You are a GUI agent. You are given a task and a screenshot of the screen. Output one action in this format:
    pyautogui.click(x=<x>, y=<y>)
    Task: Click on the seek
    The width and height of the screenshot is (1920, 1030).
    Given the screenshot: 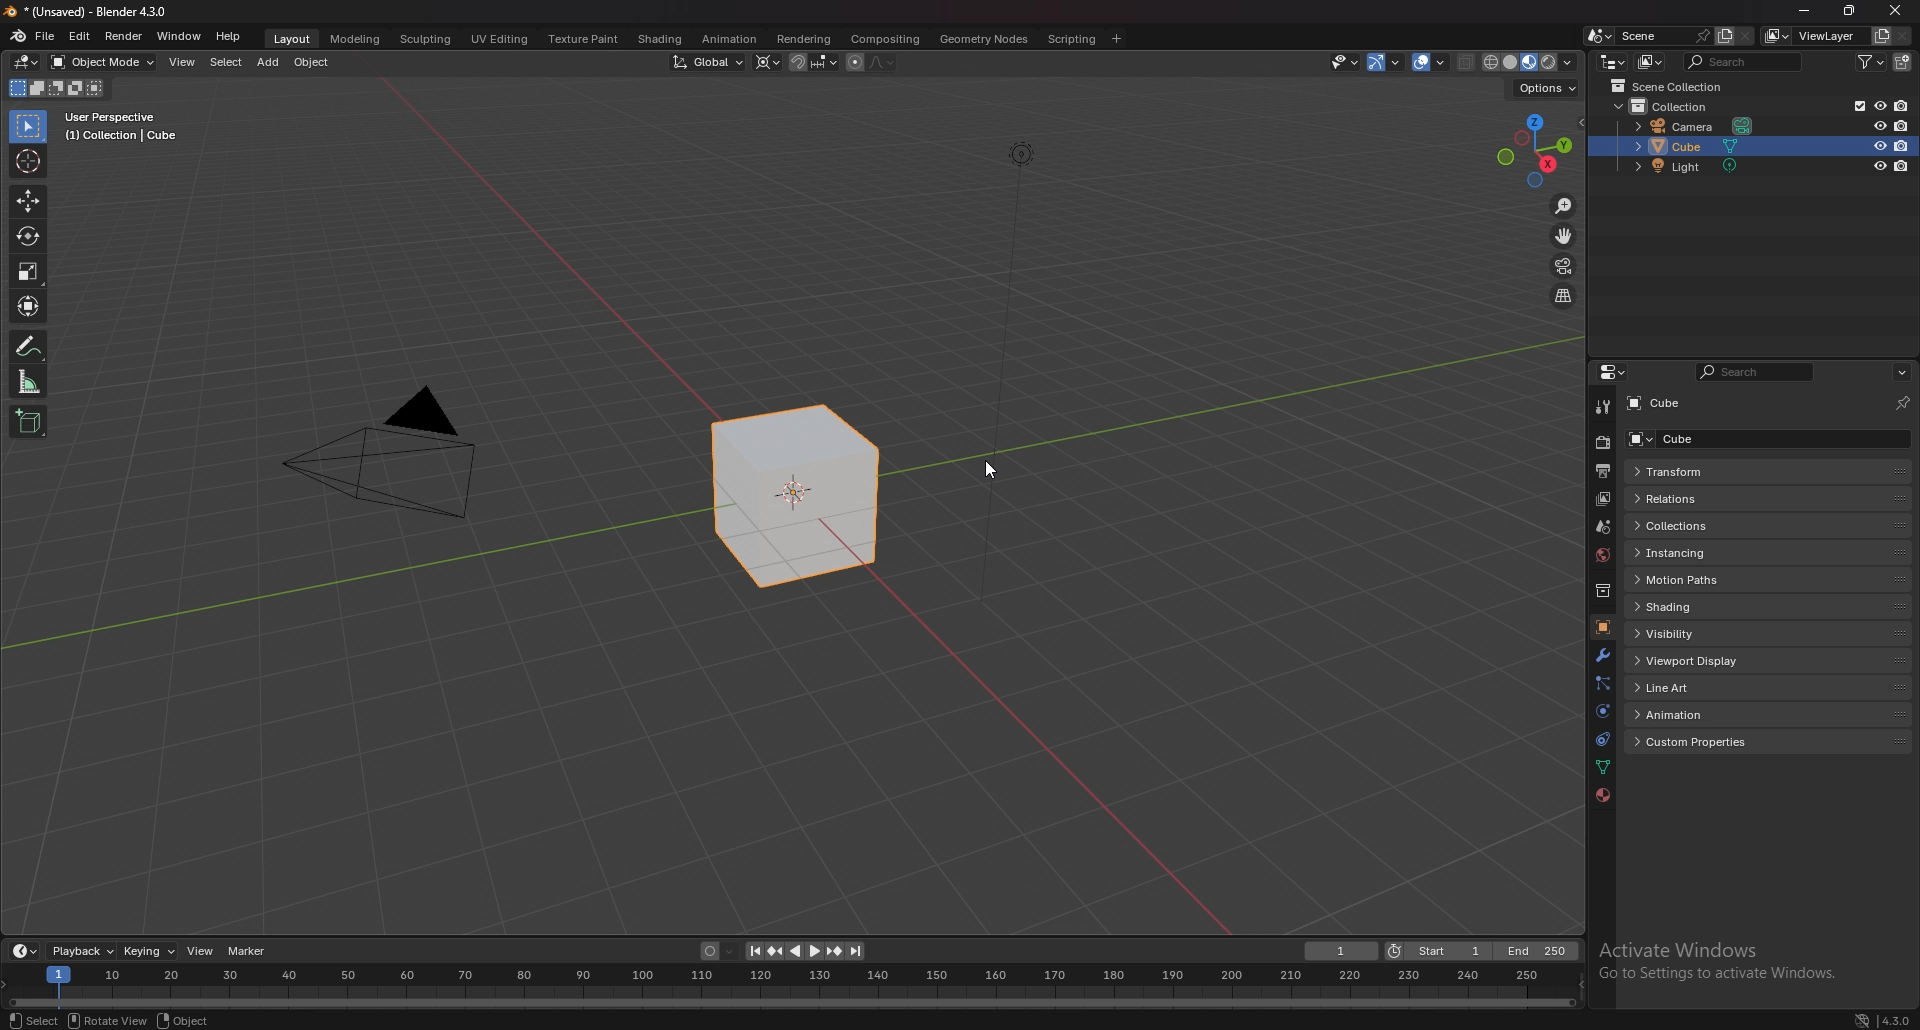 What is the action you would take?
    pyautogui.click(x=790, y=989)
    